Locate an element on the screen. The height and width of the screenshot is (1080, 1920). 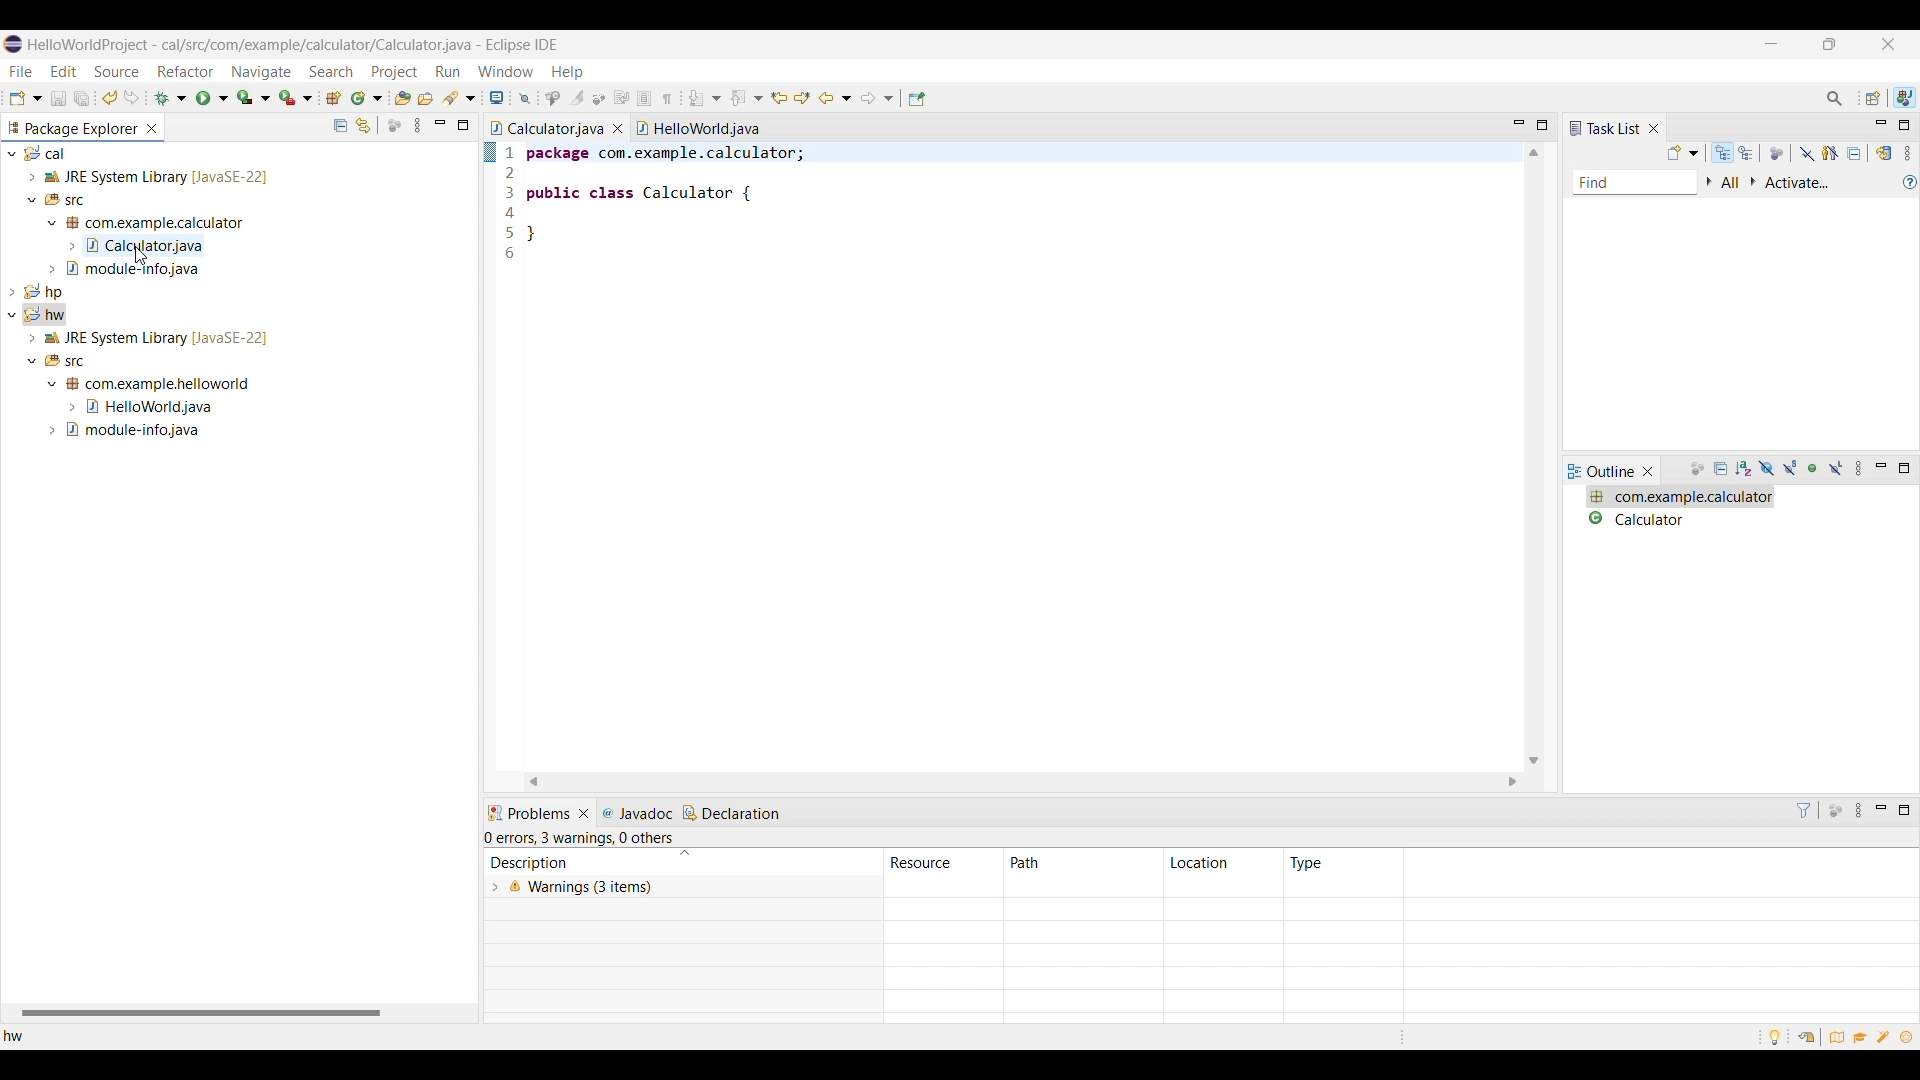
Help is located at coordinates (569, 72).